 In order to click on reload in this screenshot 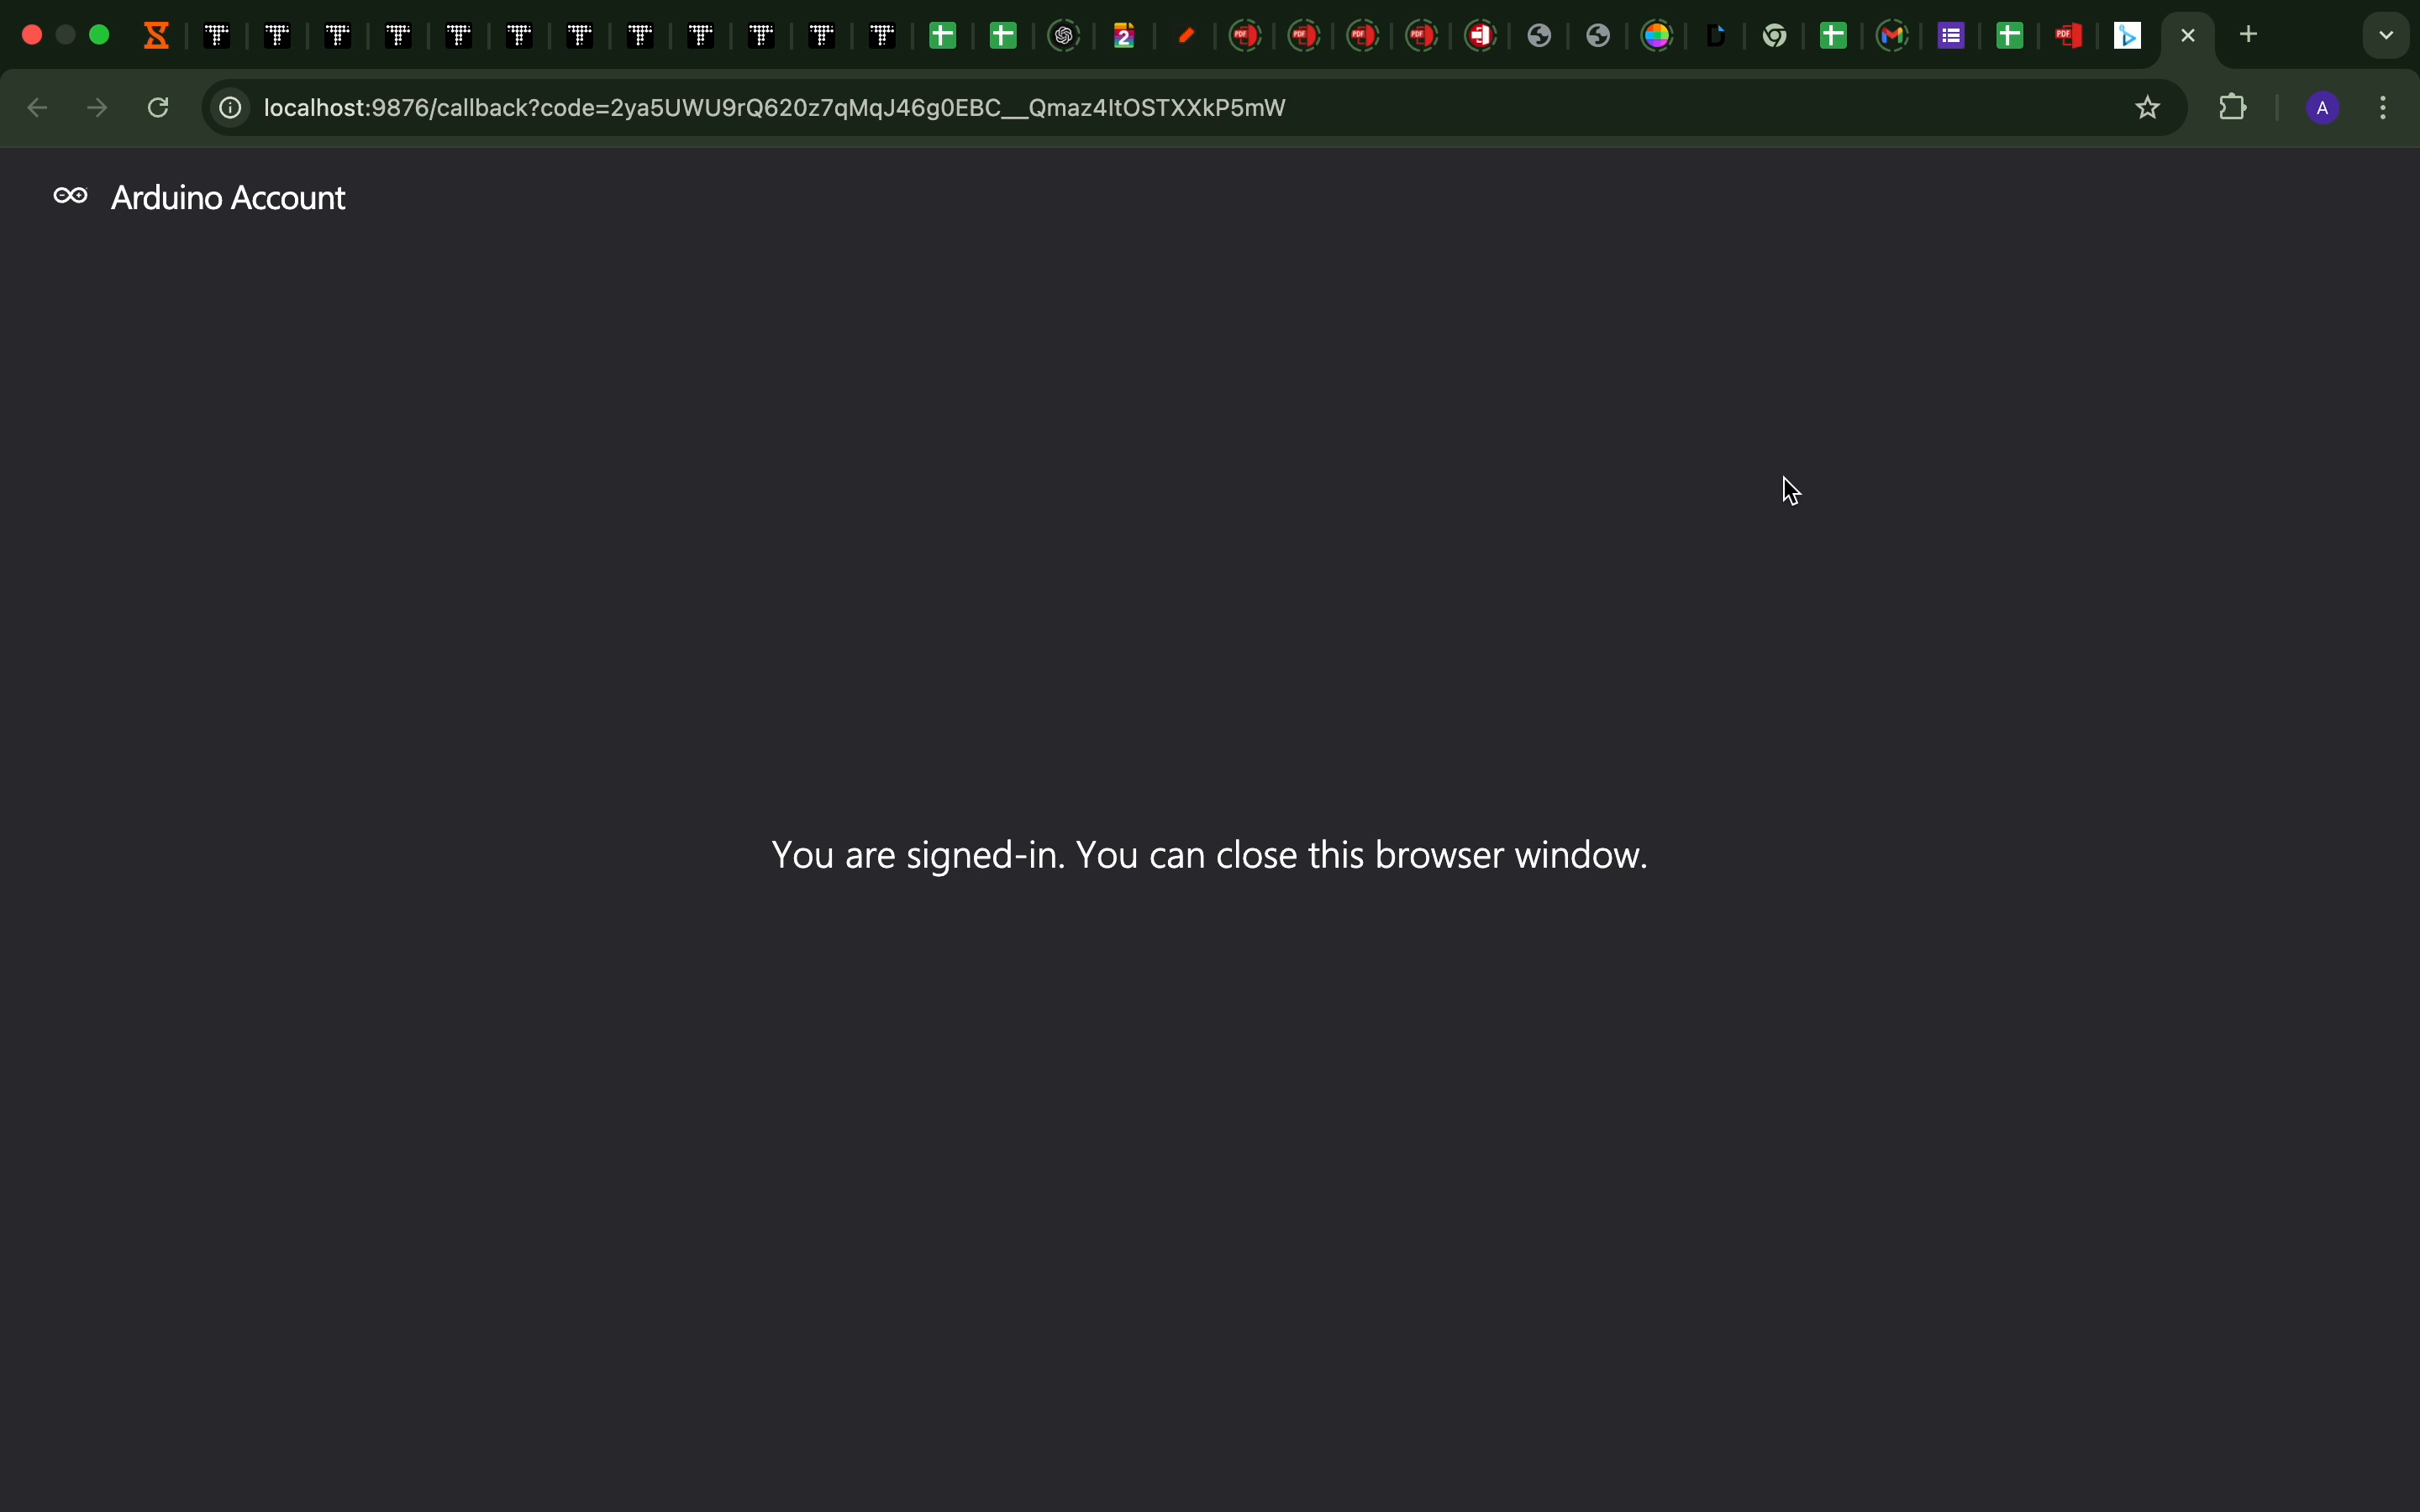, I will do `click(161, 106)`.